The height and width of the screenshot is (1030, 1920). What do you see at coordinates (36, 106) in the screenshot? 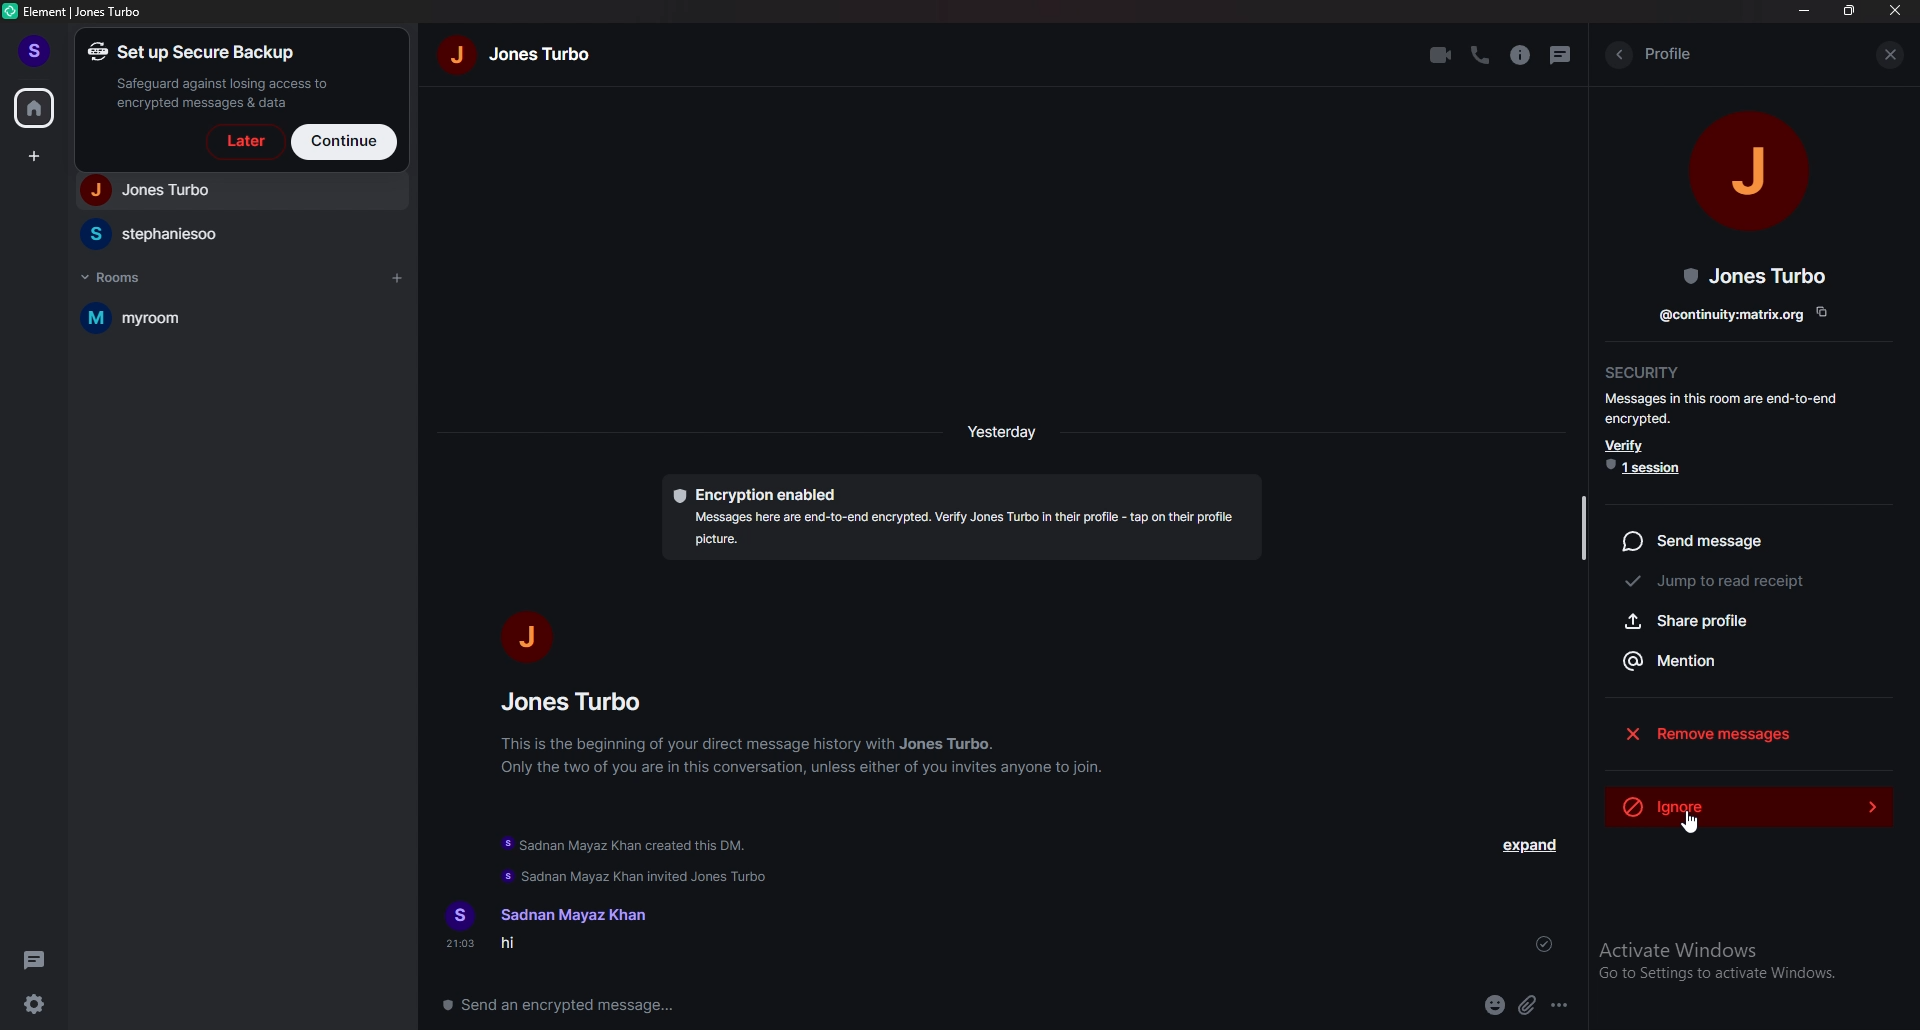
I see `home` at bounding box center [36, 106].